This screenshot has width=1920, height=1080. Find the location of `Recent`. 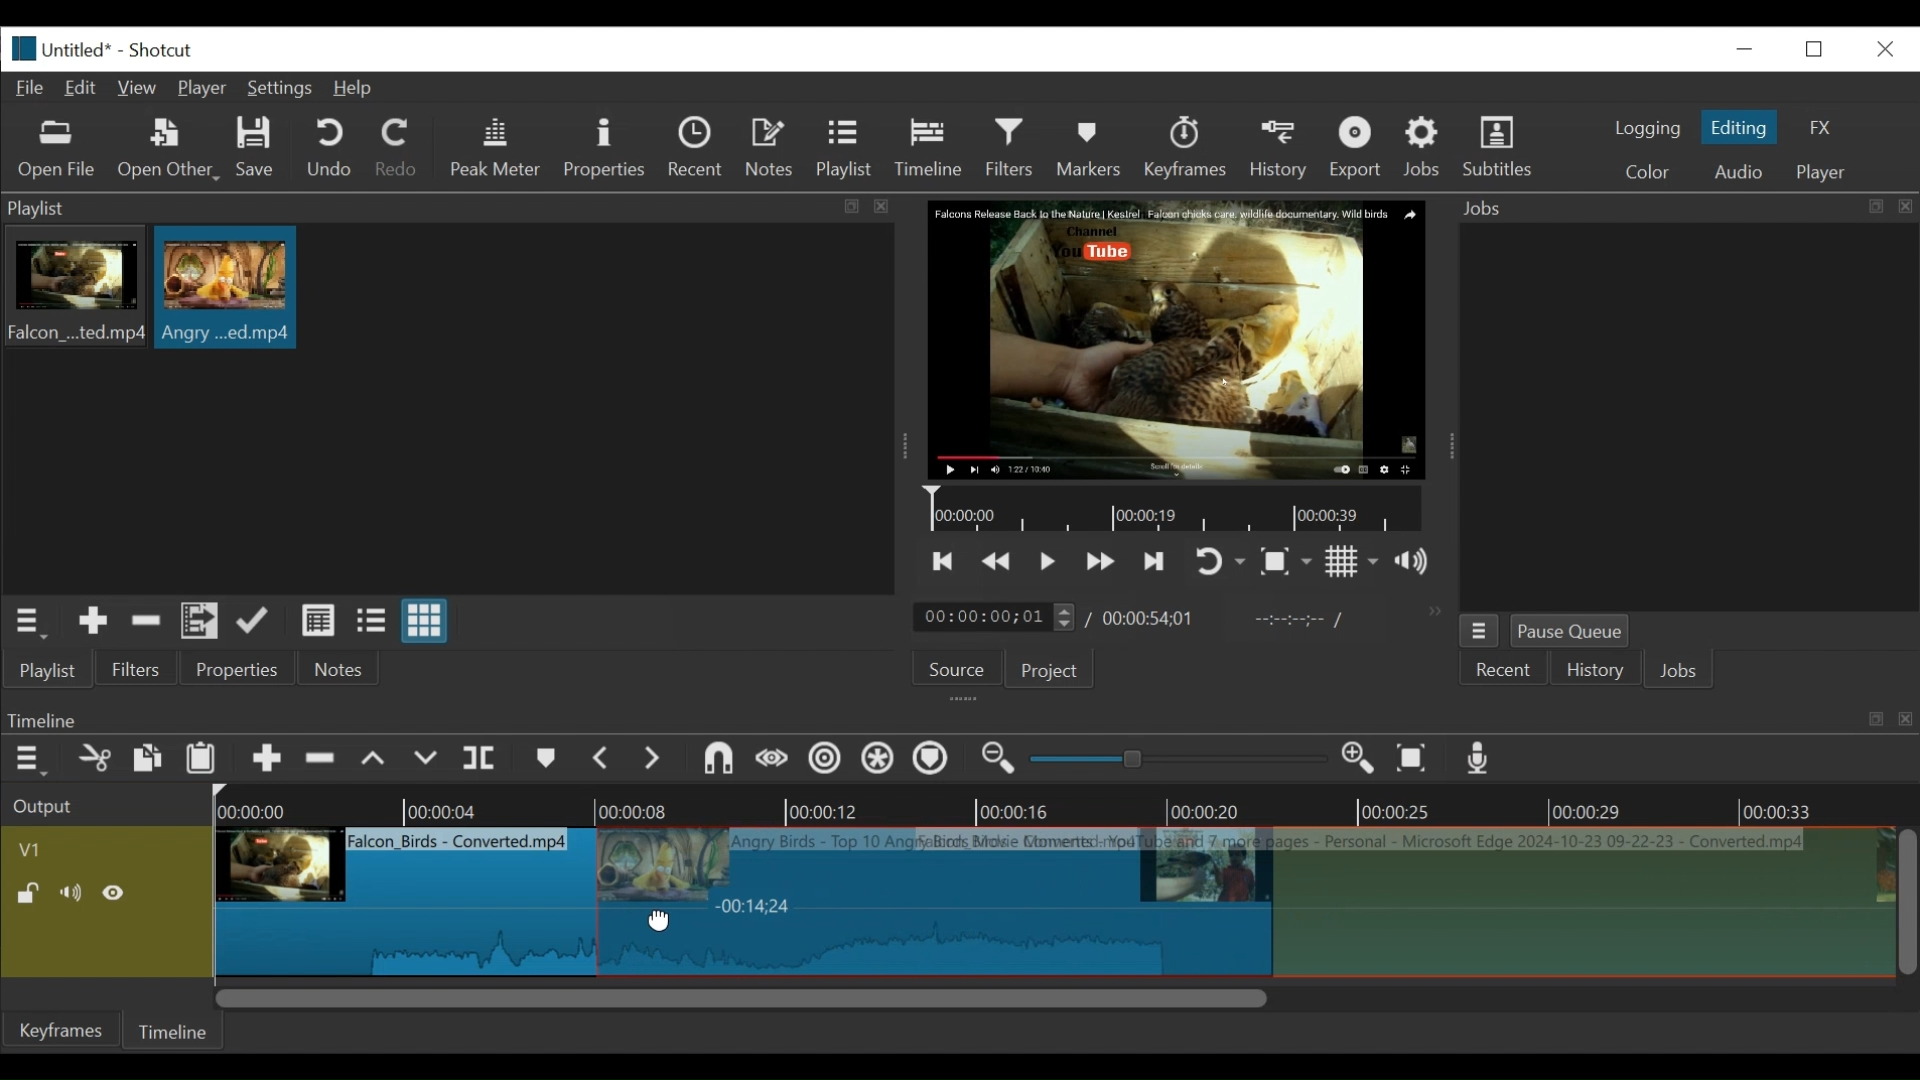

Recent is located at coordinates (1505, 671).